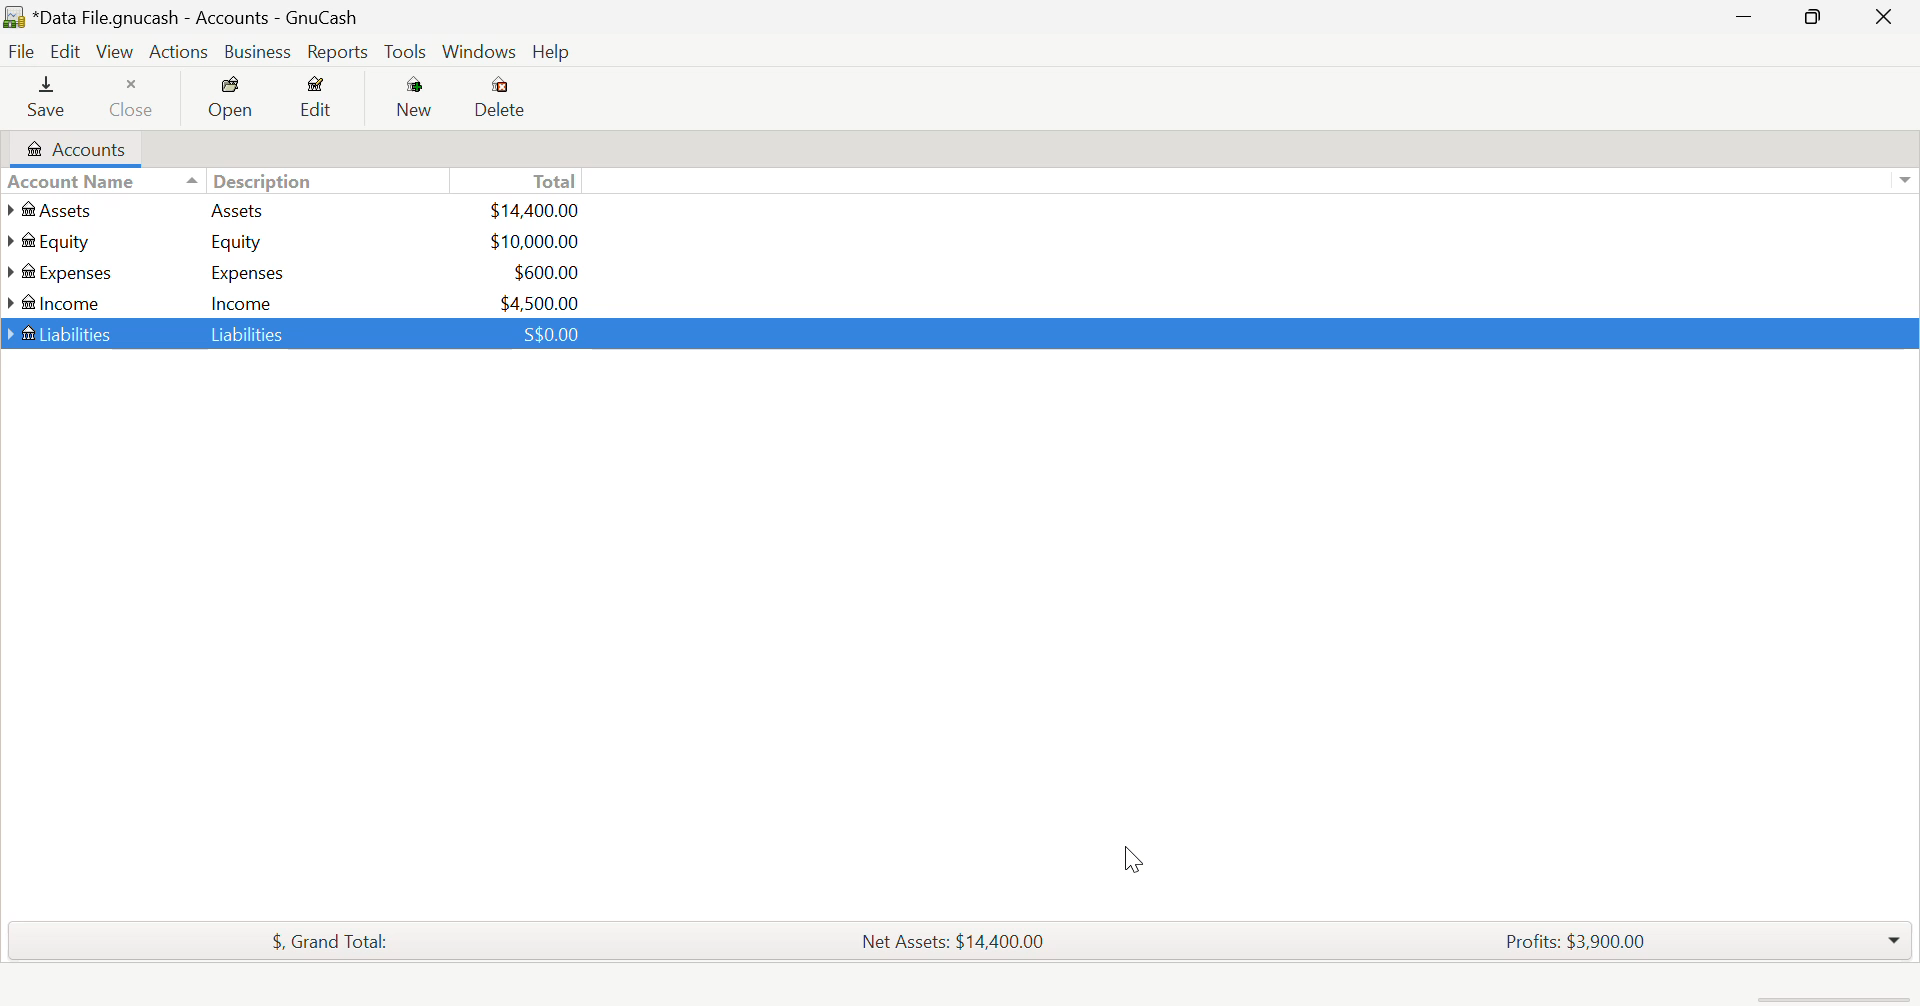 This screenshot has width=1920, height=1006. What do you see at coordinates (557, 180) in the screenshot?
I see `Total` at bounding box center [557, 180].